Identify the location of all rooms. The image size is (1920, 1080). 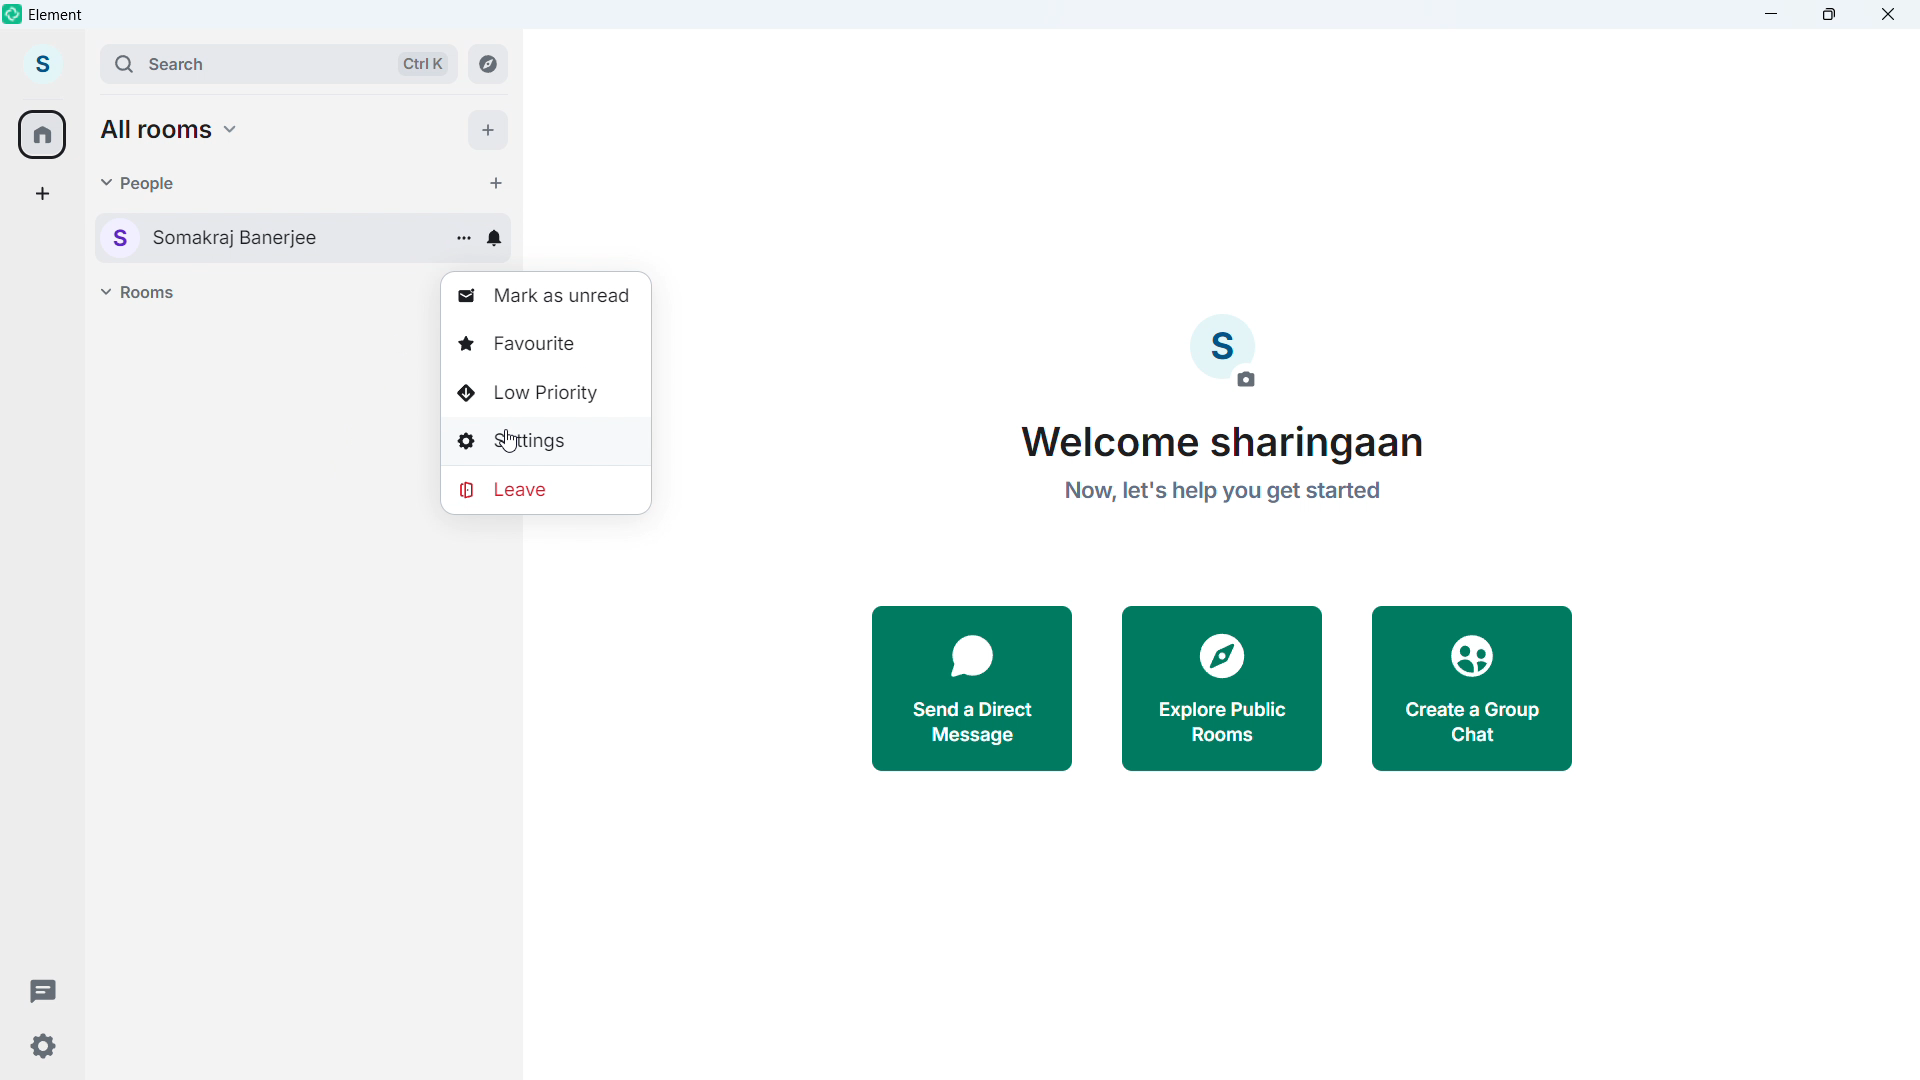
(175, 129).